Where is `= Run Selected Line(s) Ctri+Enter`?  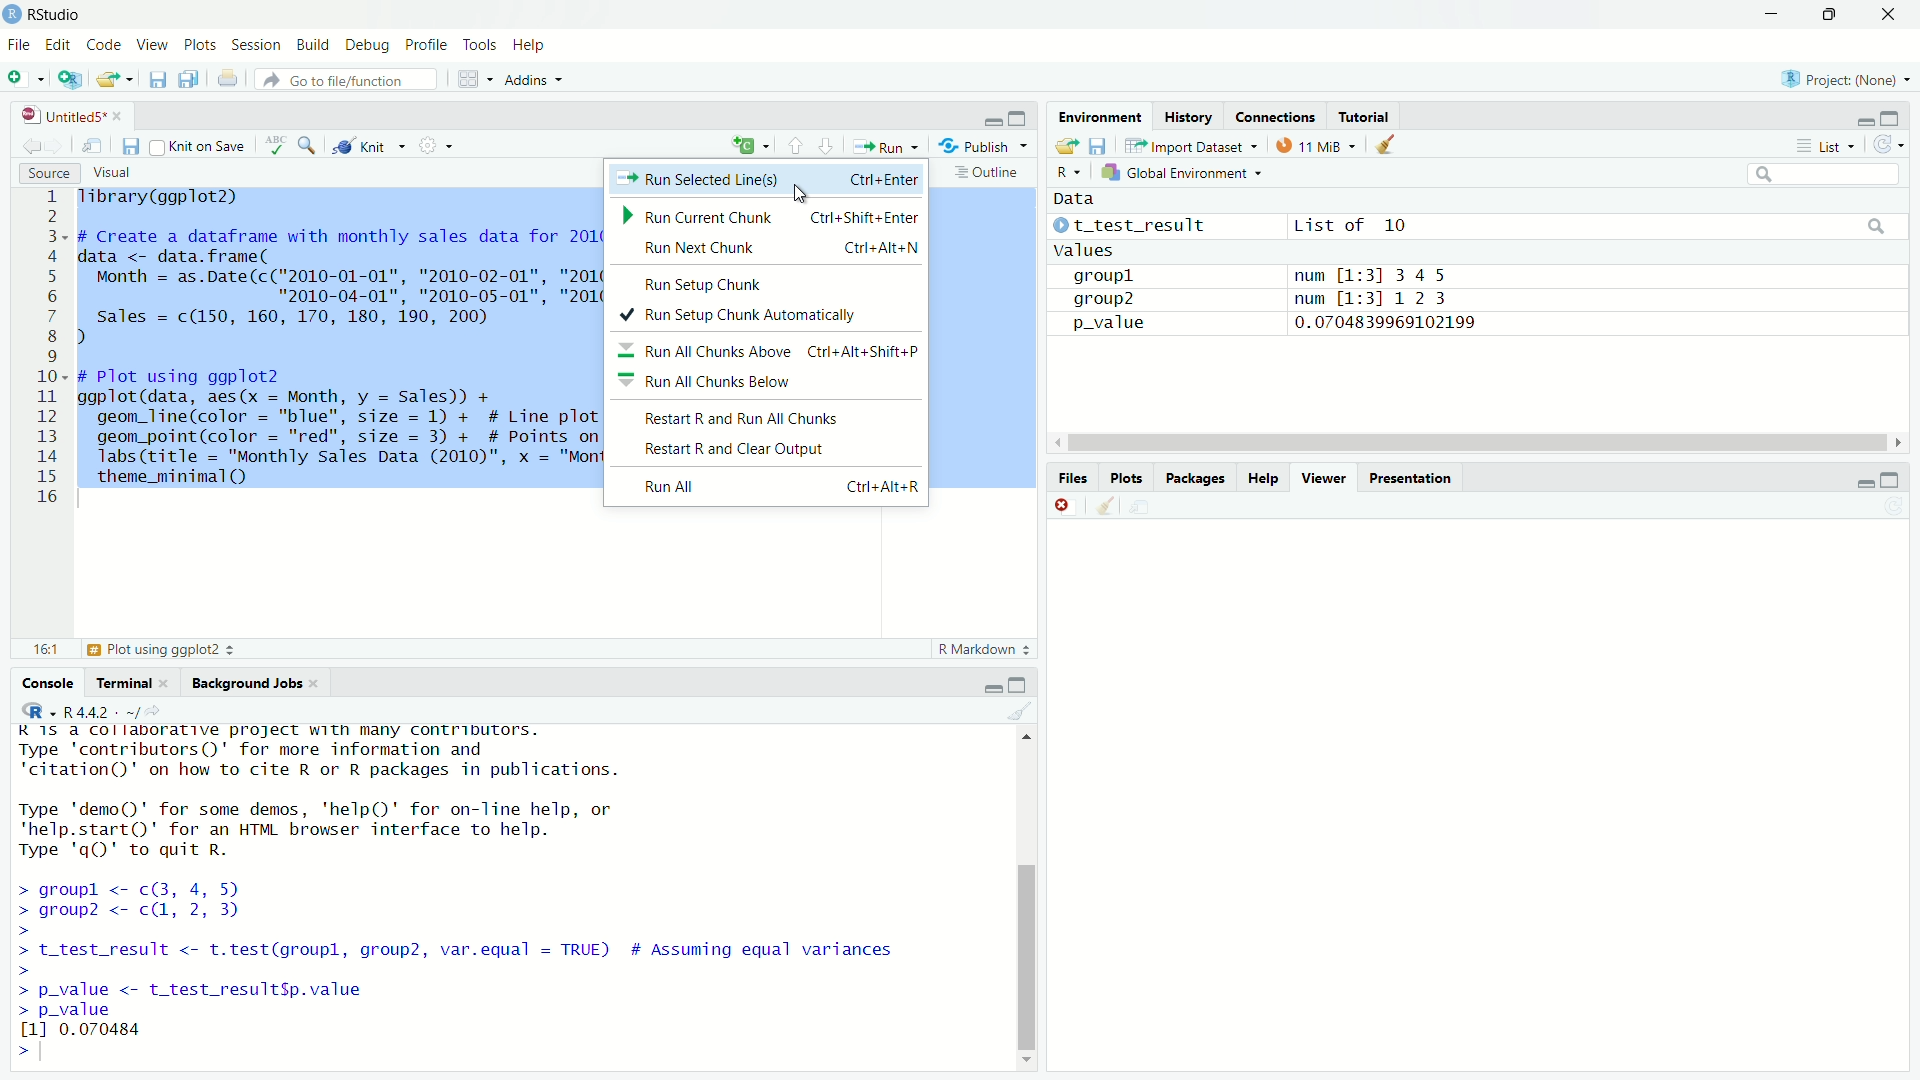 = Run Selected Line(s) Ctri+Enter is located at coordinates (773, 177).